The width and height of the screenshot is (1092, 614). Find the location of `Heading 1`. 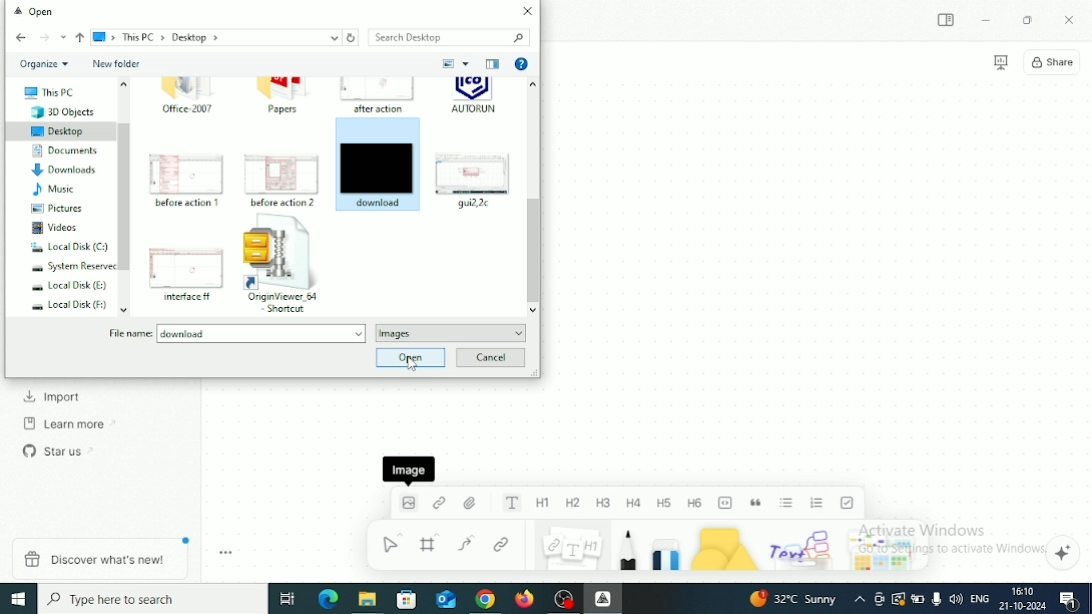

Heading 1 is located at coordinates (543, 504).